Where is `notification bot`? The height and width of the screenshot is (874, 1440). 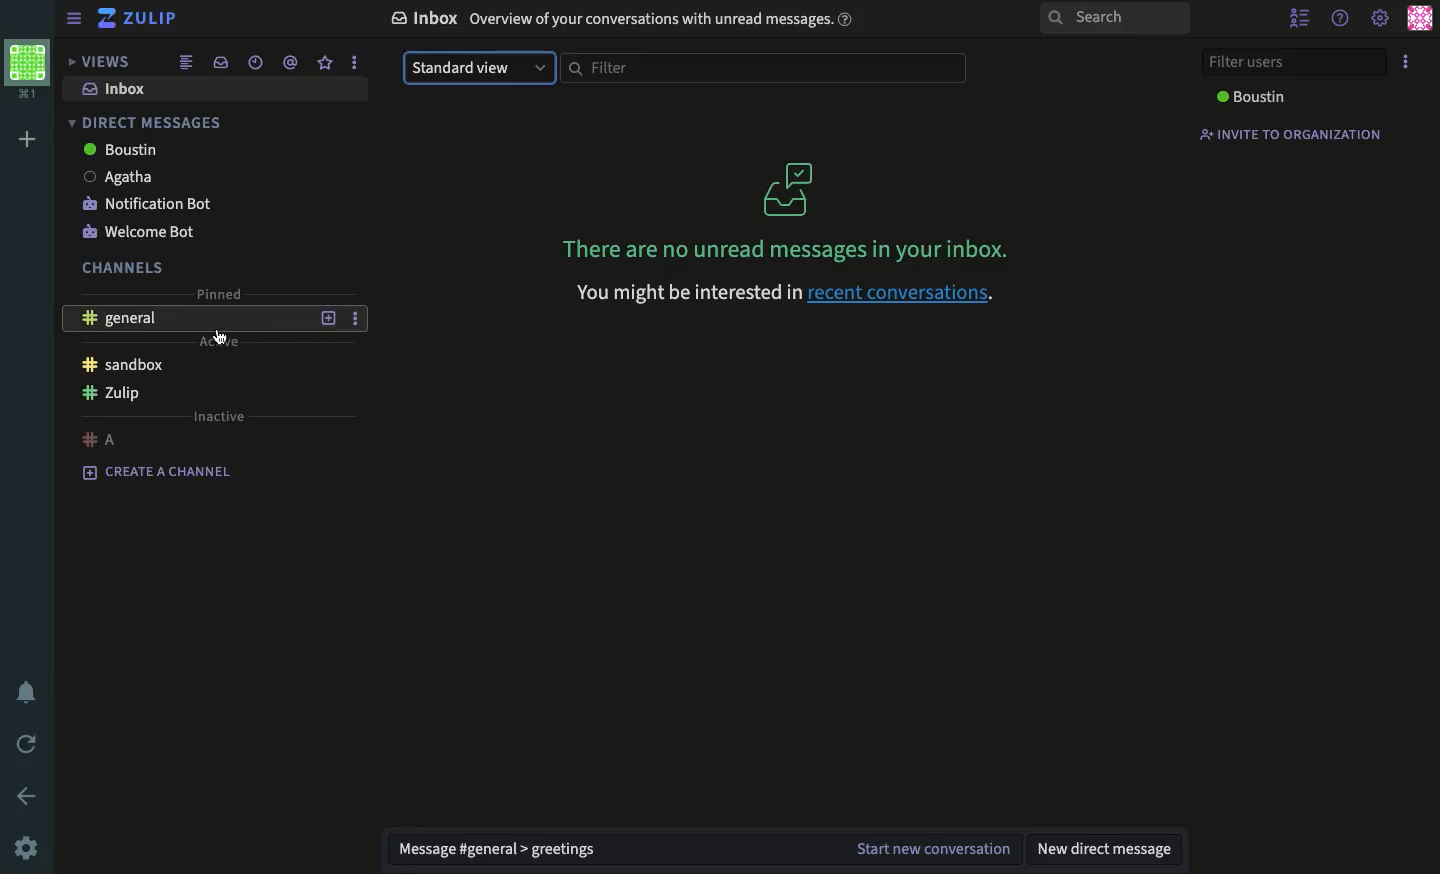 notification bot is located at coordinates (148, 201).